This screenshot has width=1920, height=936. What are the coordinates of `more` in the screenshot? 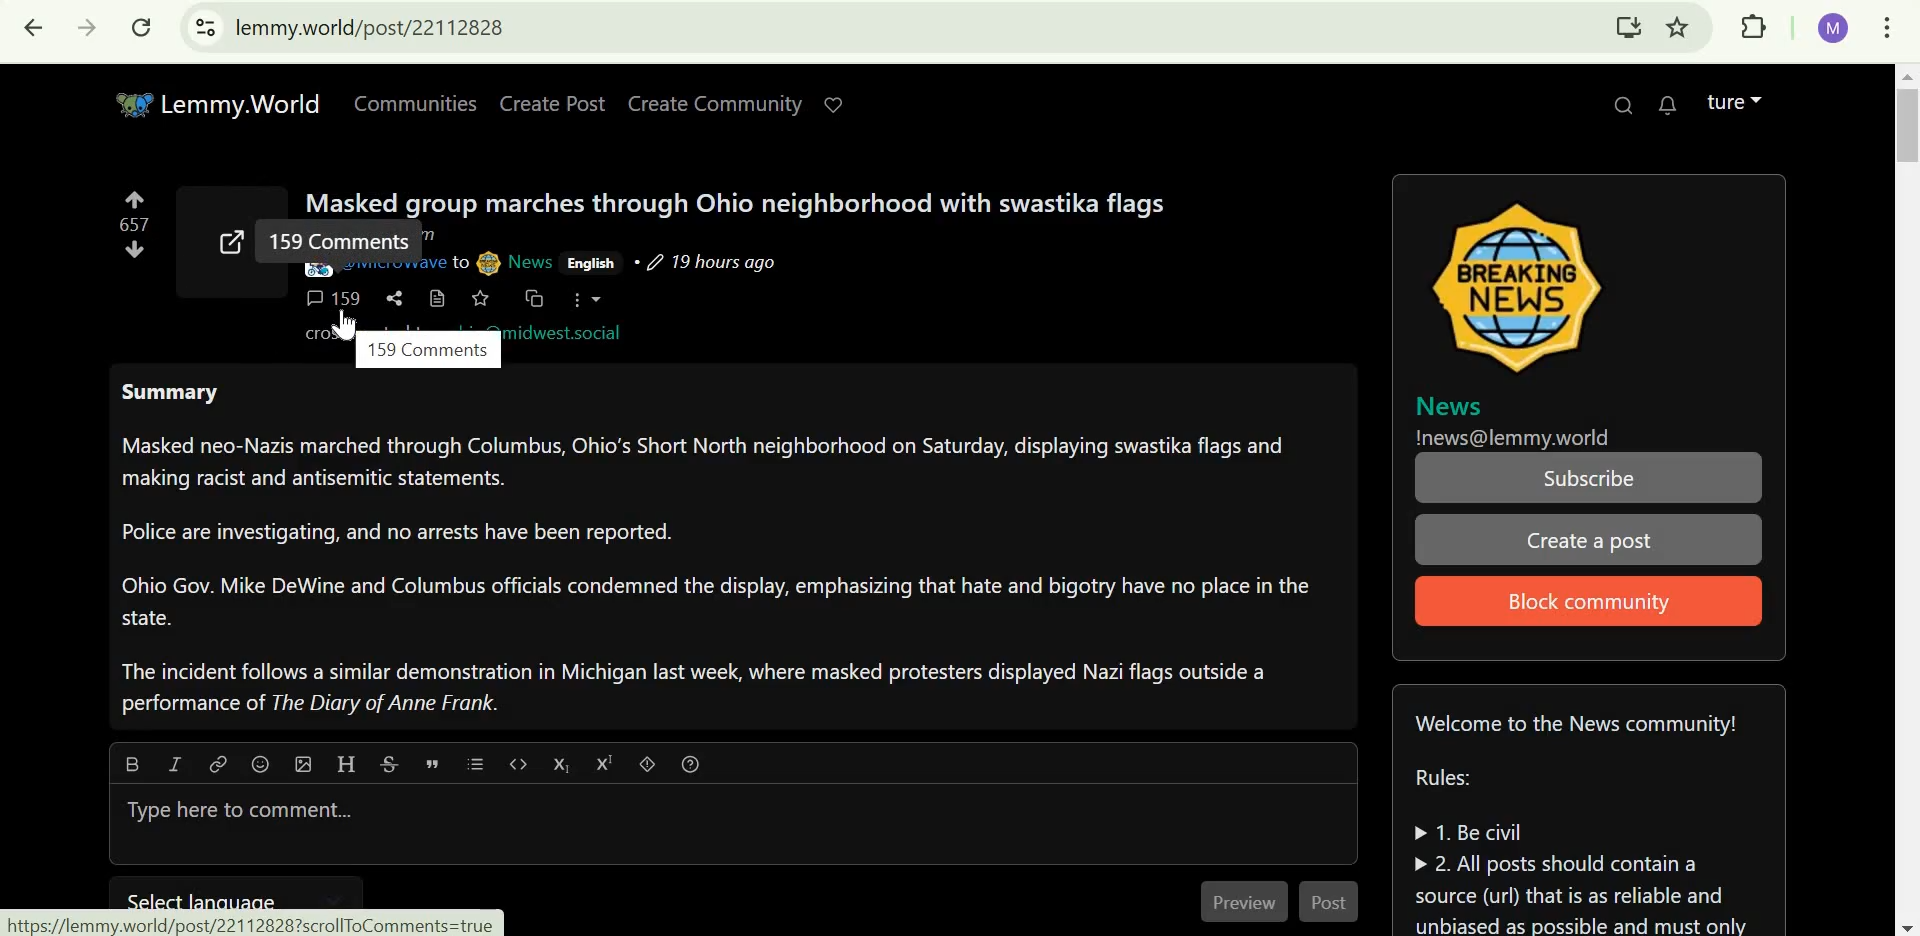 It's located at (587, 299).